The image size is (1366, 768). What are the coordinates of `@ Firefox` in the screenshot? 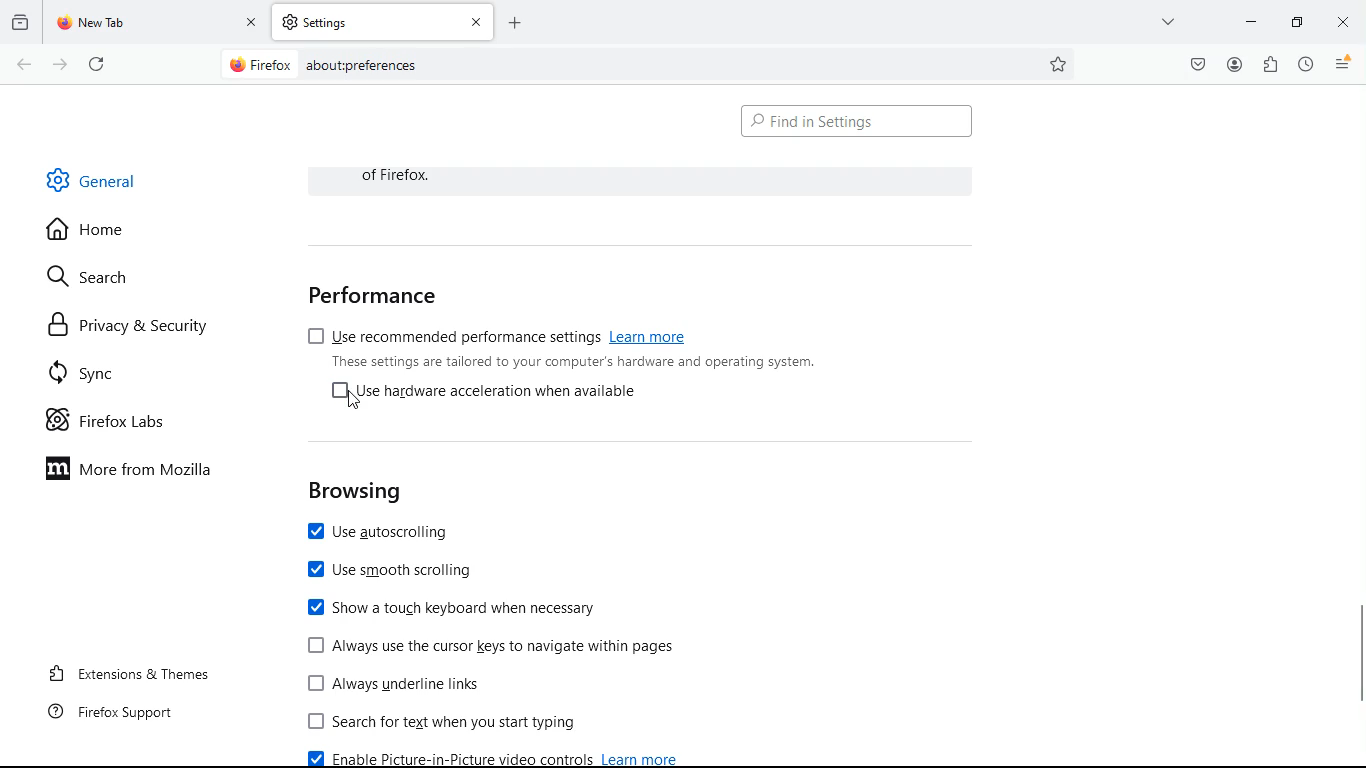 It's located at (259, 64).